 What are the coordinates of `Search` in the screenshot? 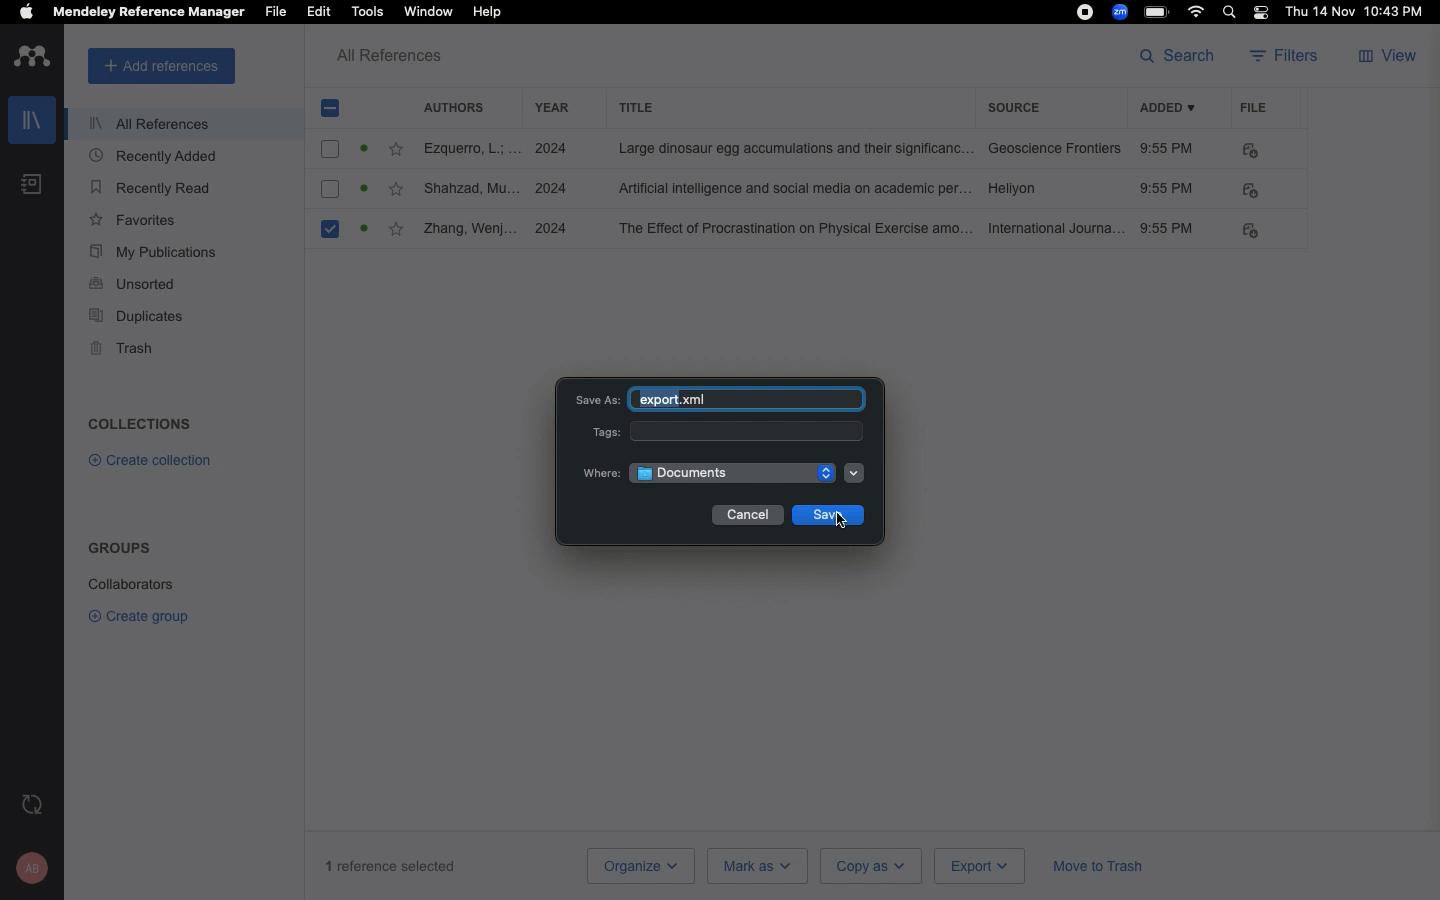 It's located at (1232, 12).